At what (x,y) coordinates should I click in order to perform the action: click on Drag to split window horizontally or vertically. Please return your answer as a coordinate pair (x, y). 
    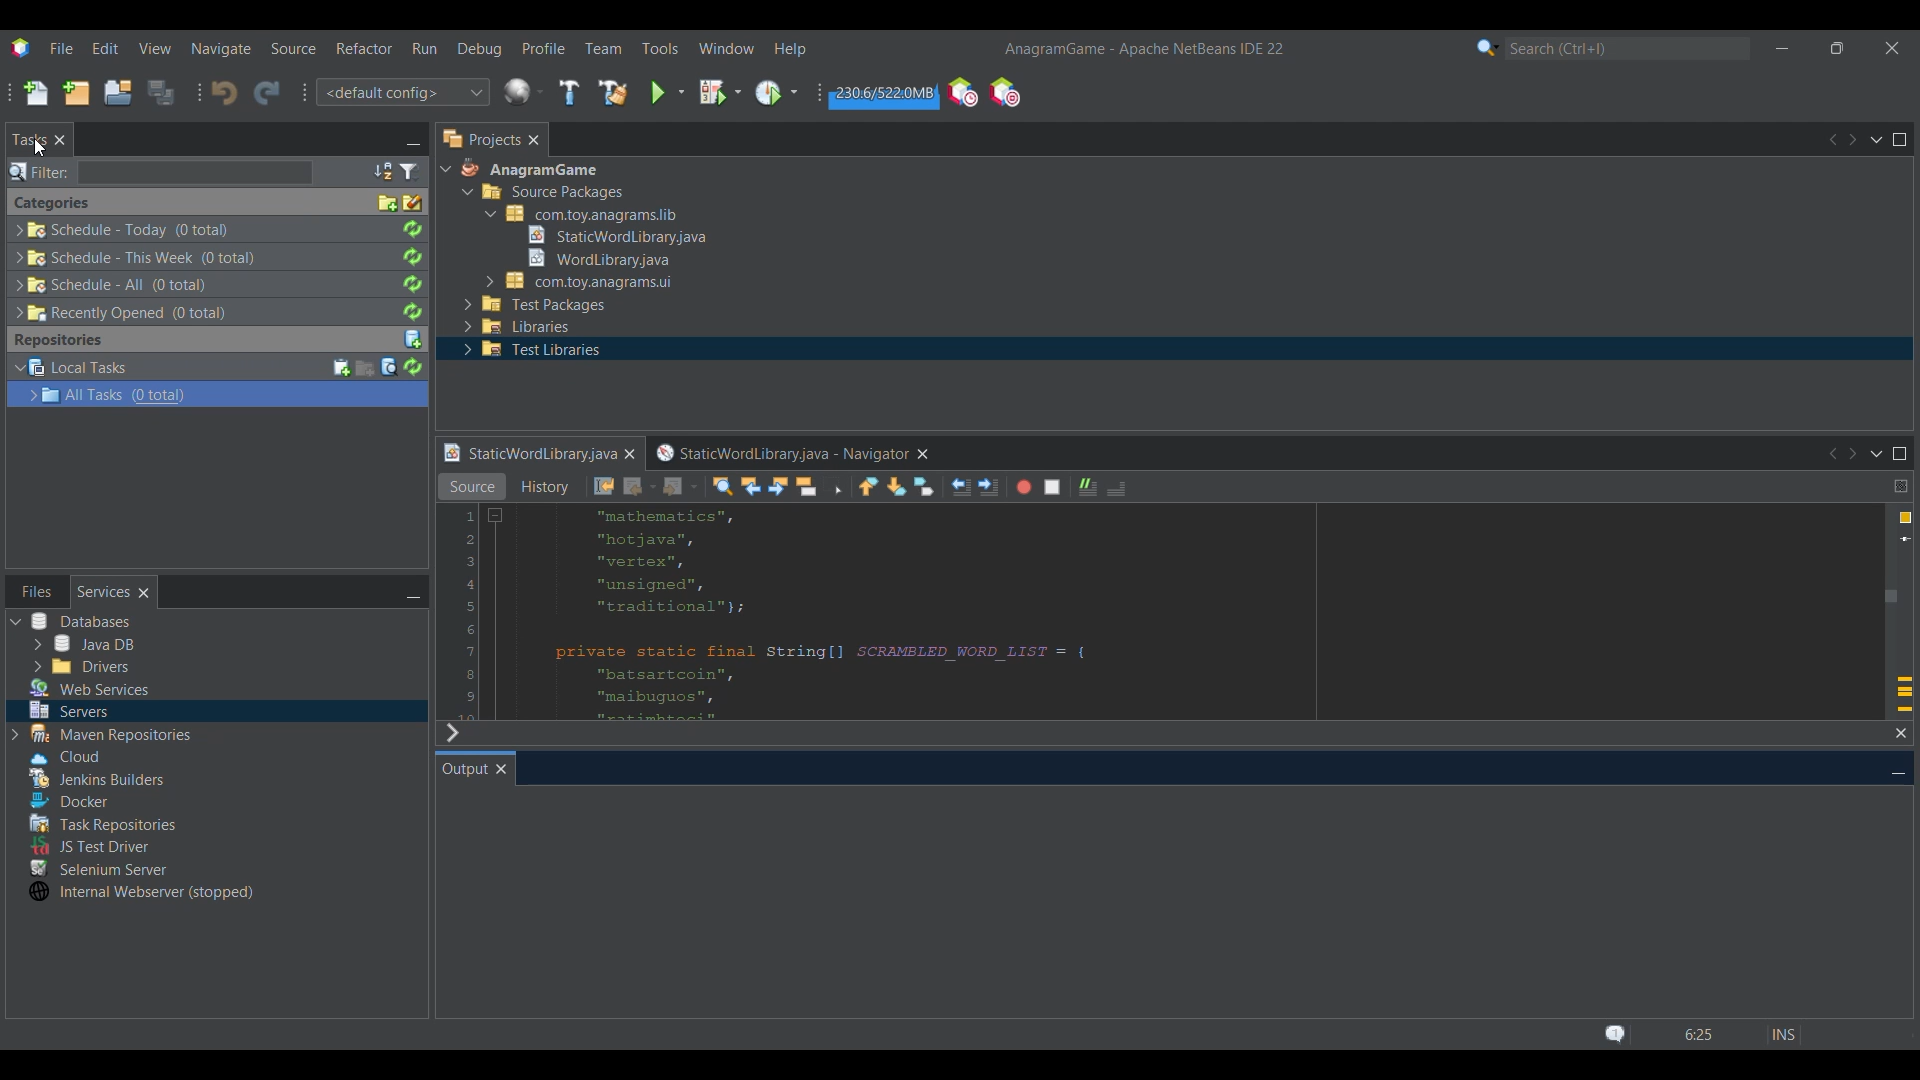
    Looking at the image, I should click on (1901, 486).